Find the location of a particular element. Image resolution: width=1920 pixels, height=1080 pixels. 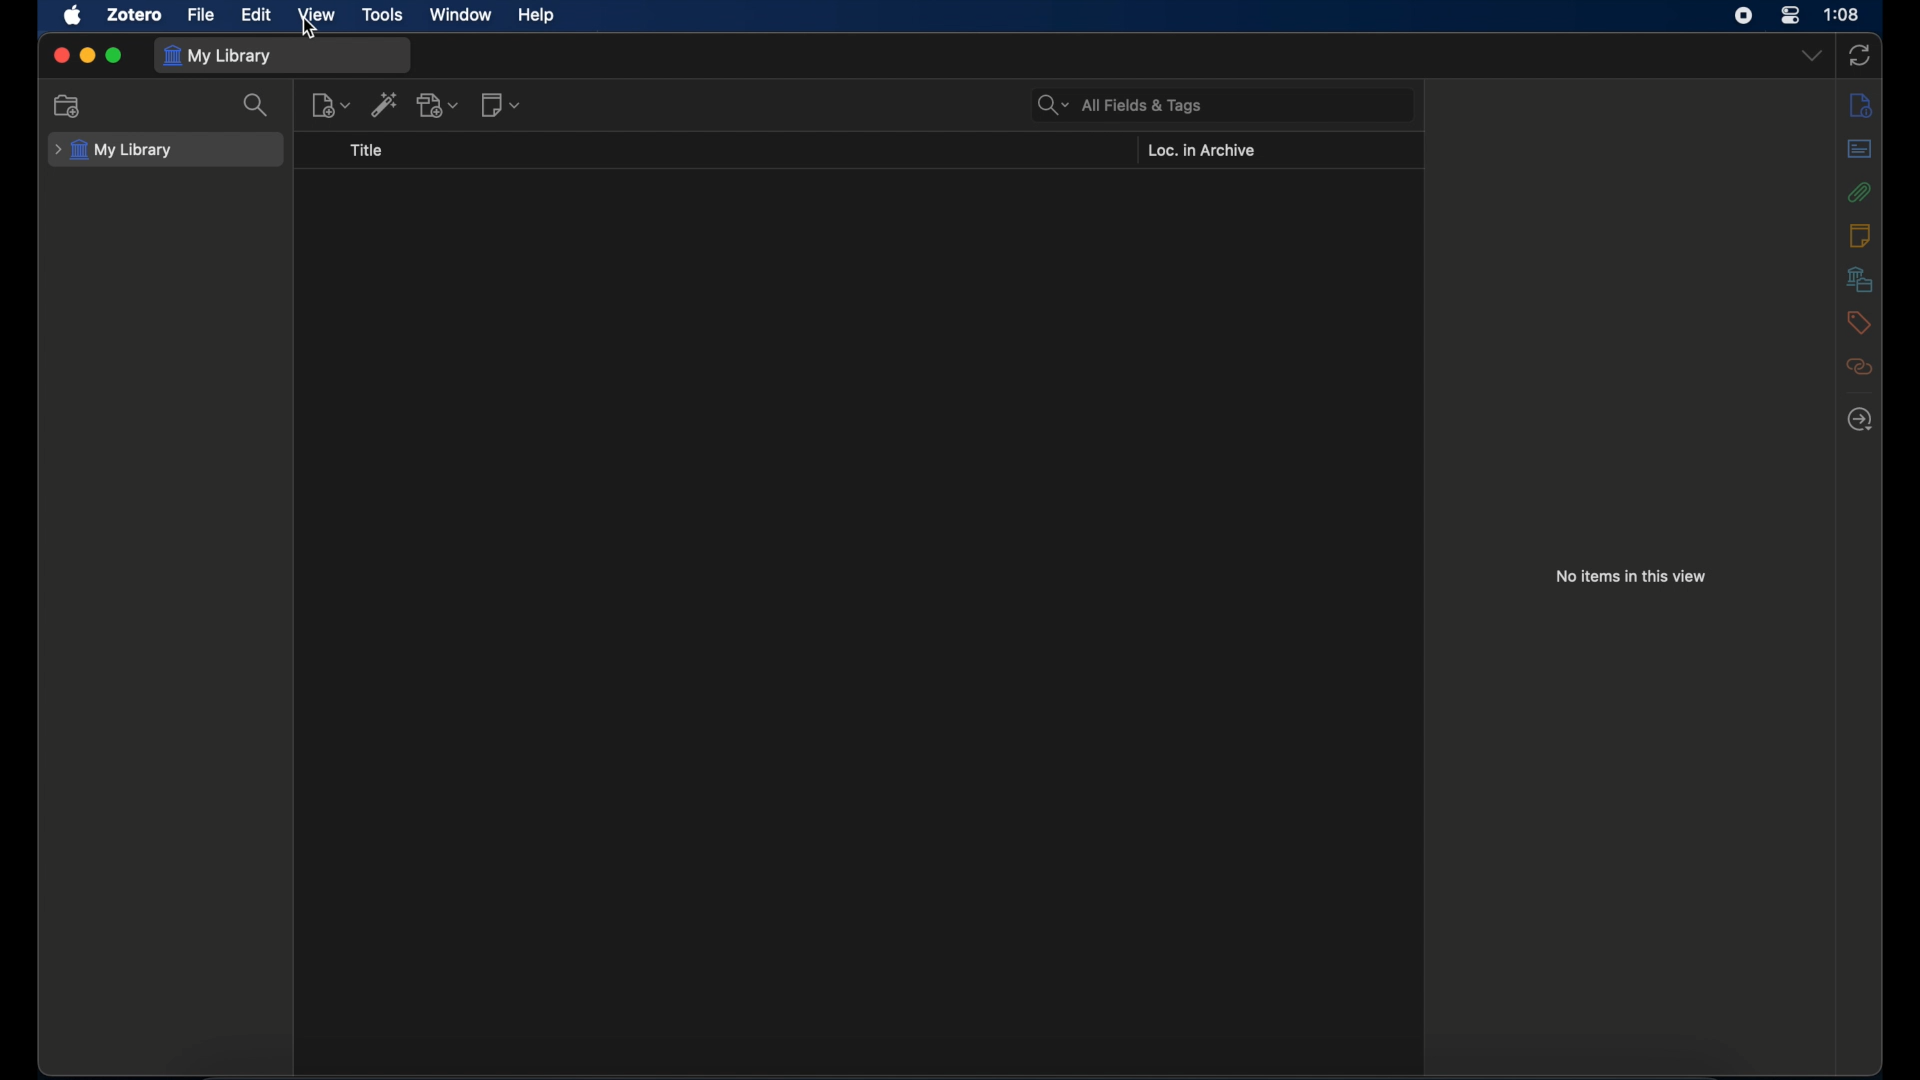

libraries is located at coordinates (1860, 279).